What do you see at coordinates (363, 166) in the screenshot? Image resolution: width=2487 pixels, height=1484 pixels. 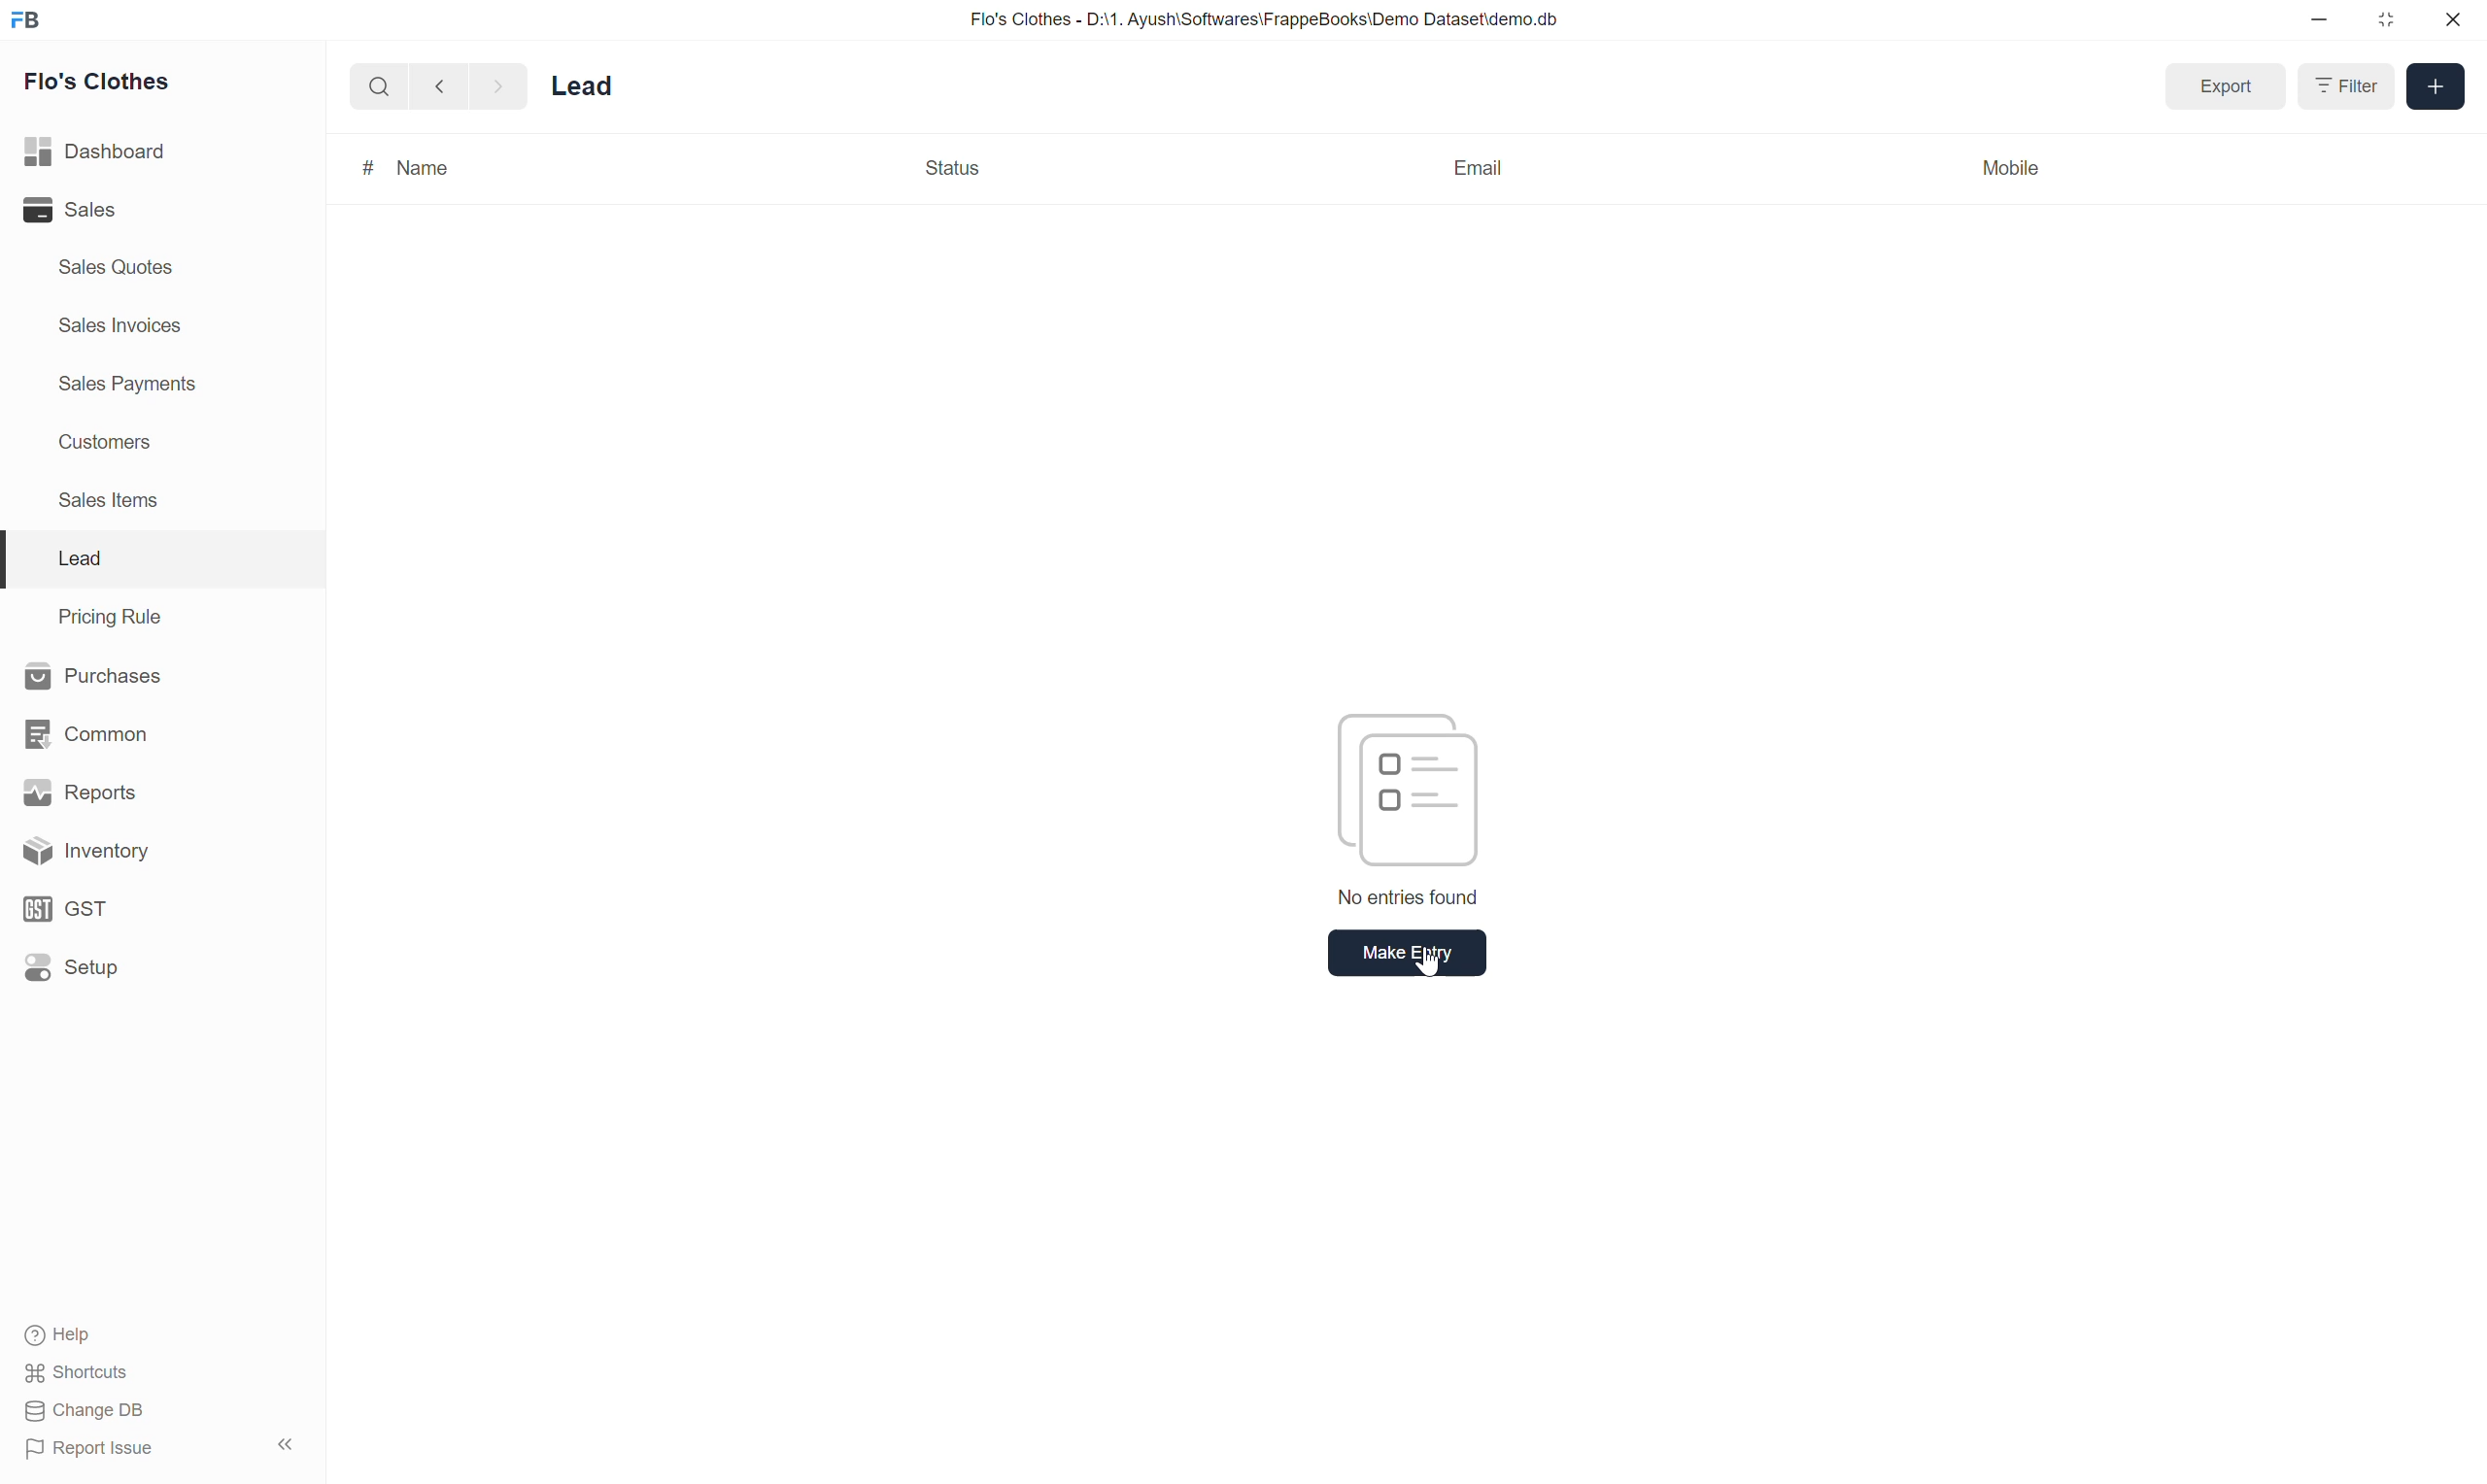 I see `#` at bounding box center [363, 166].